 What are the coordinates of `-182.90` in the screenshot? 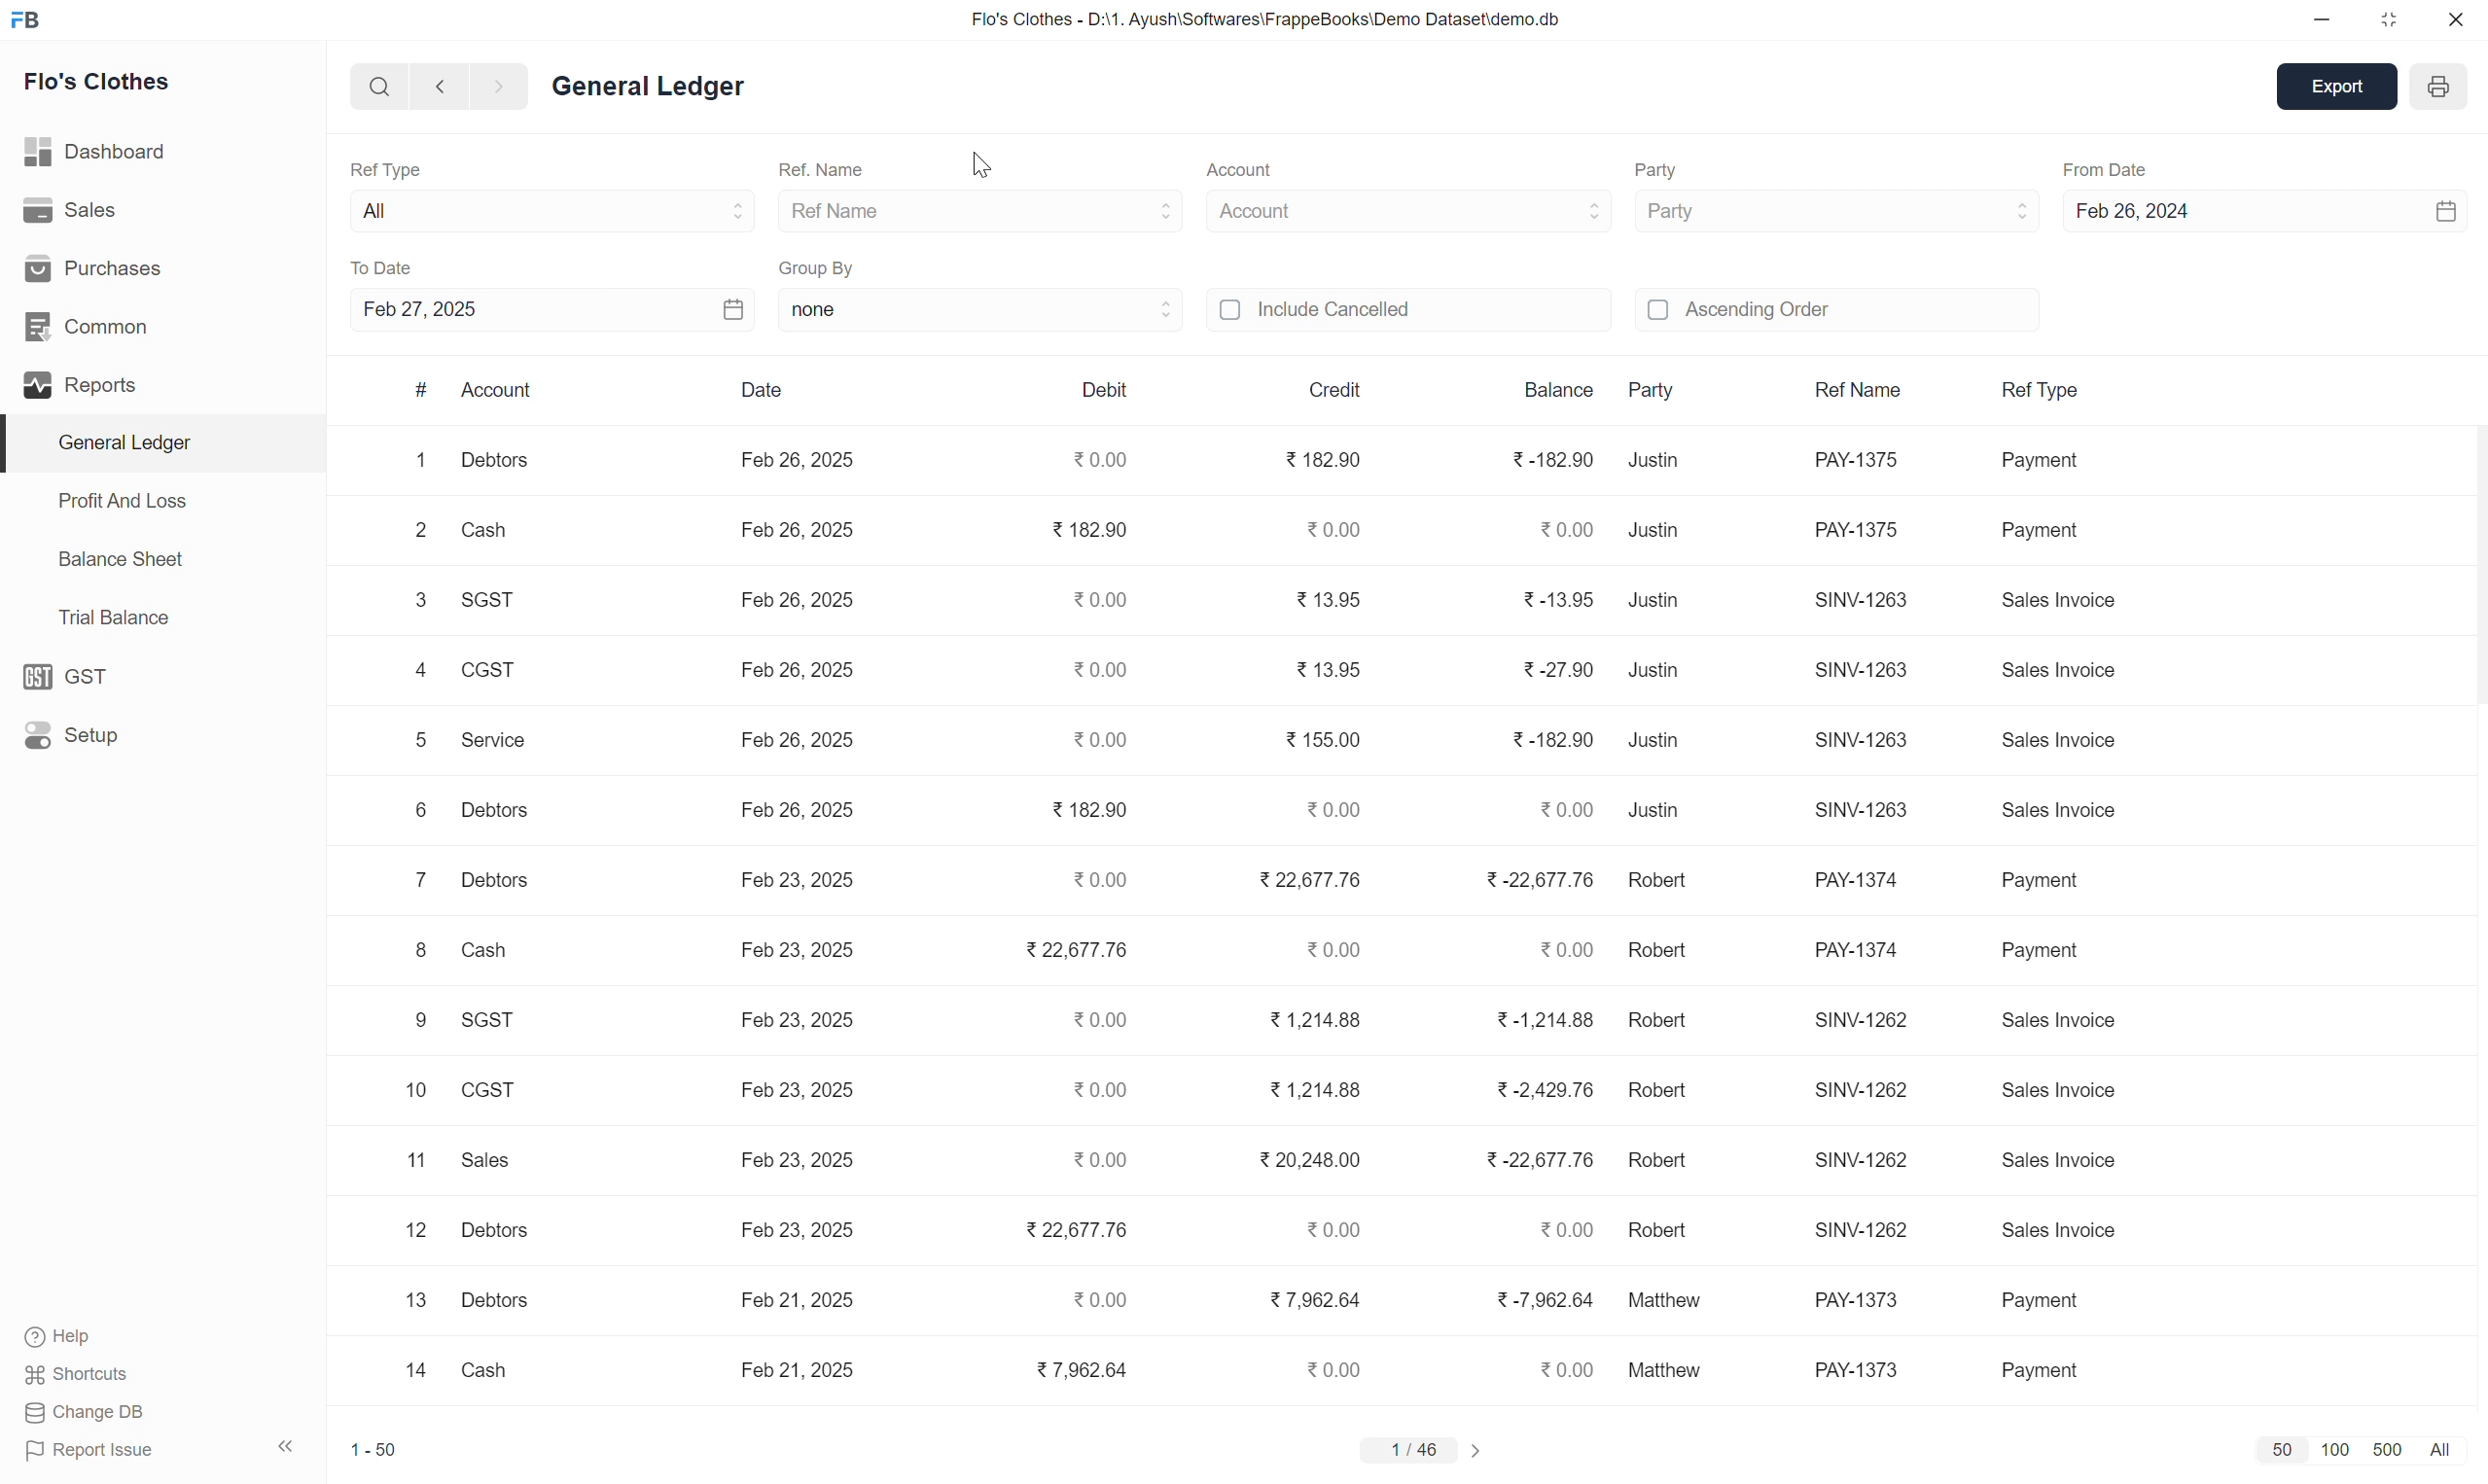 It's located at (1555, 459).